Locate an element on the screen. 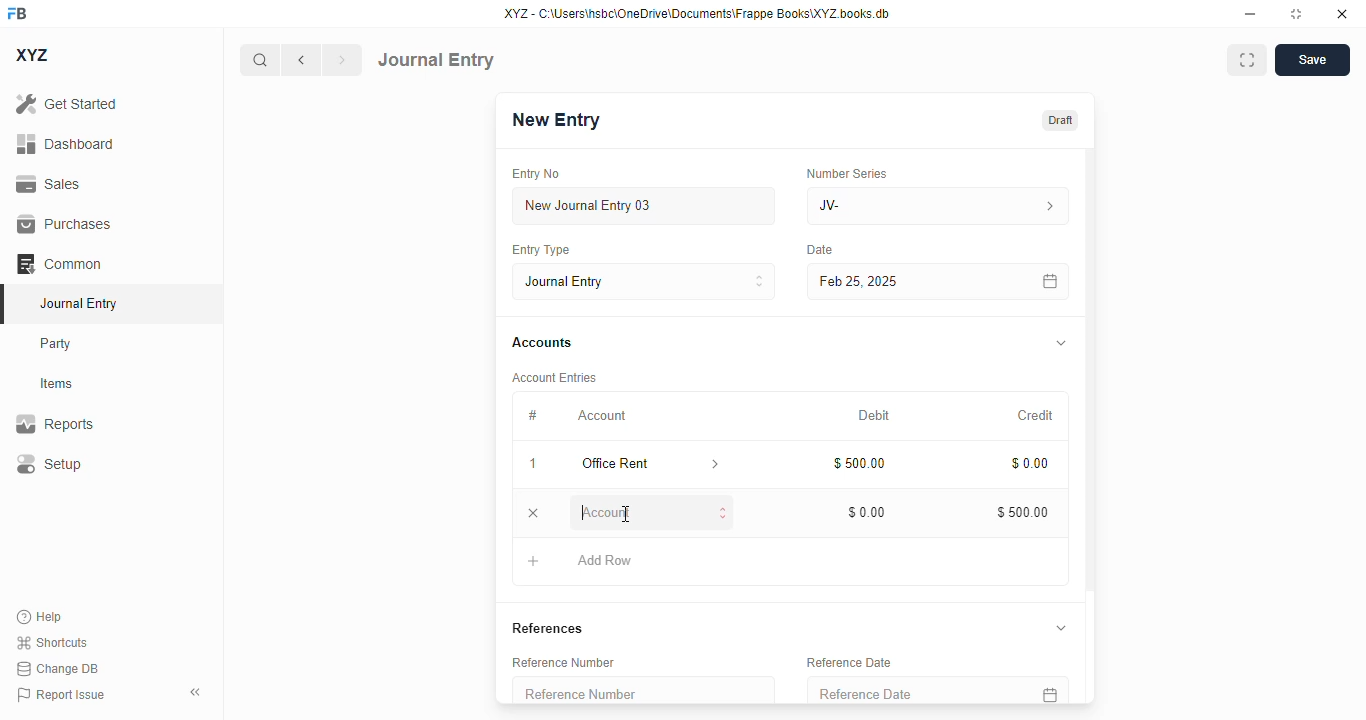  common is located at coordinates (59, 264).